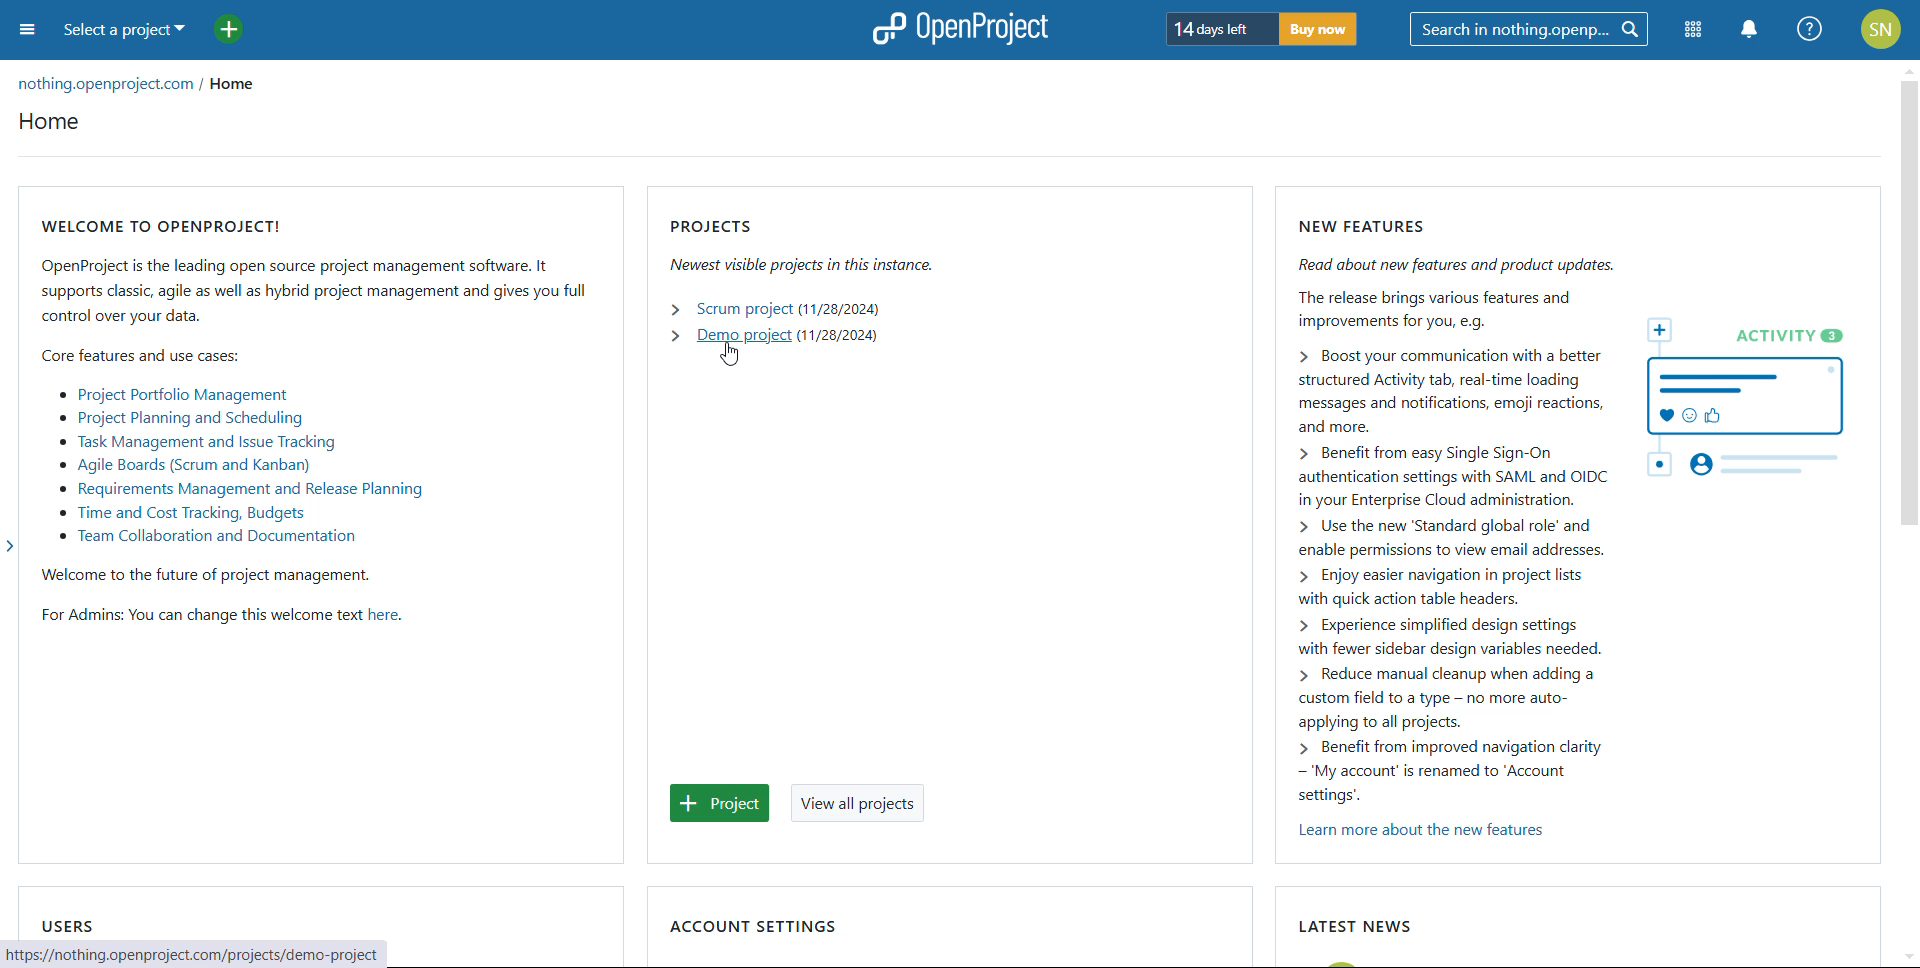 The height and width of the screenshot is (968, 1920). Describe the element at coordinates (181, 514) in the screenshot. I see `time and cost tracking, budgets` at that location.